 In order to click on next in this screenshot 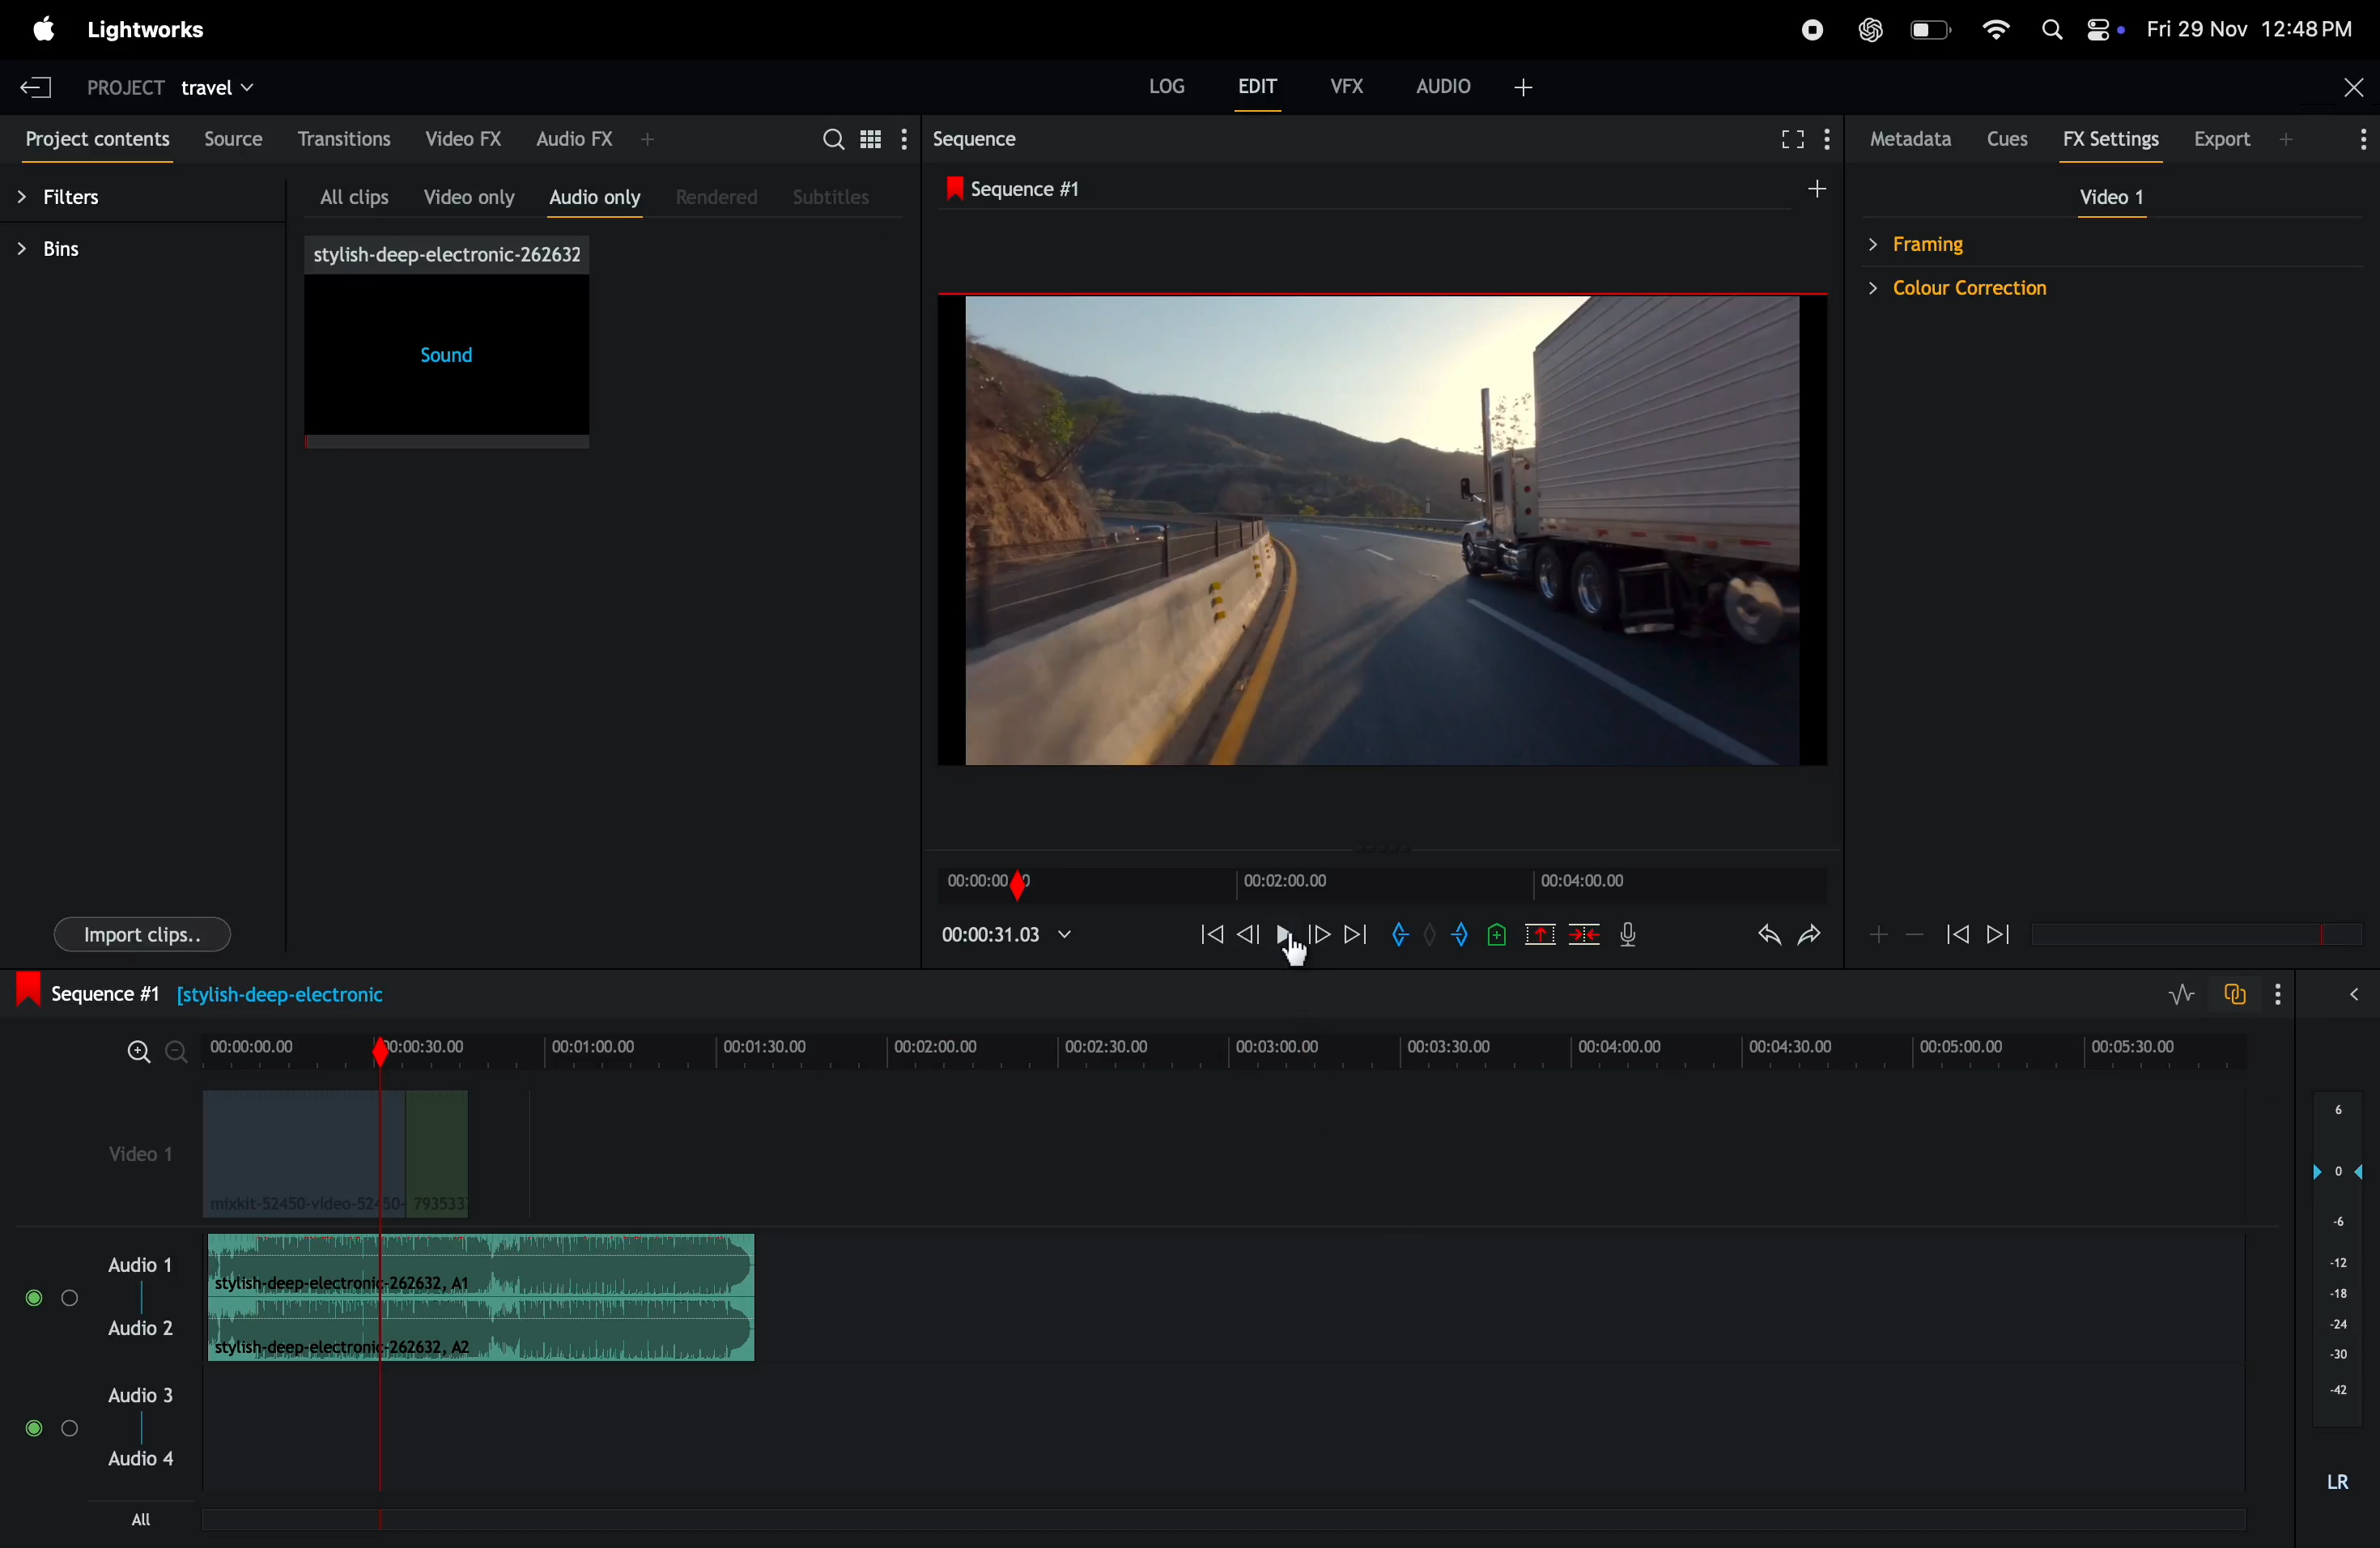, I will do `click(1357, 933)`.